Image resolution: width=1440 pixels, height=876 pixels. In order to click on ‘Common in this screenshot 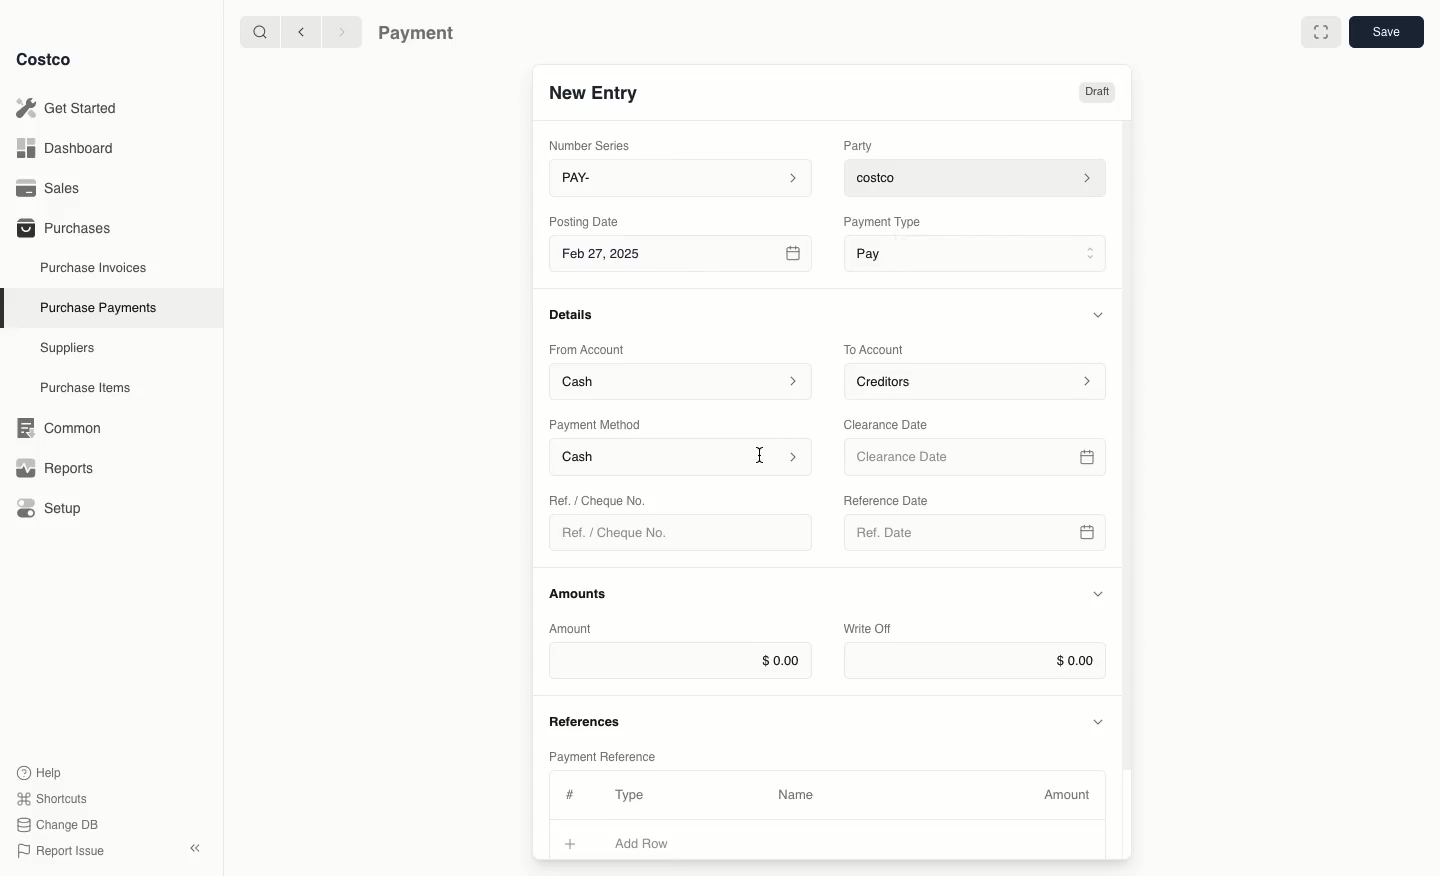, I will do `click(63, 425)`.